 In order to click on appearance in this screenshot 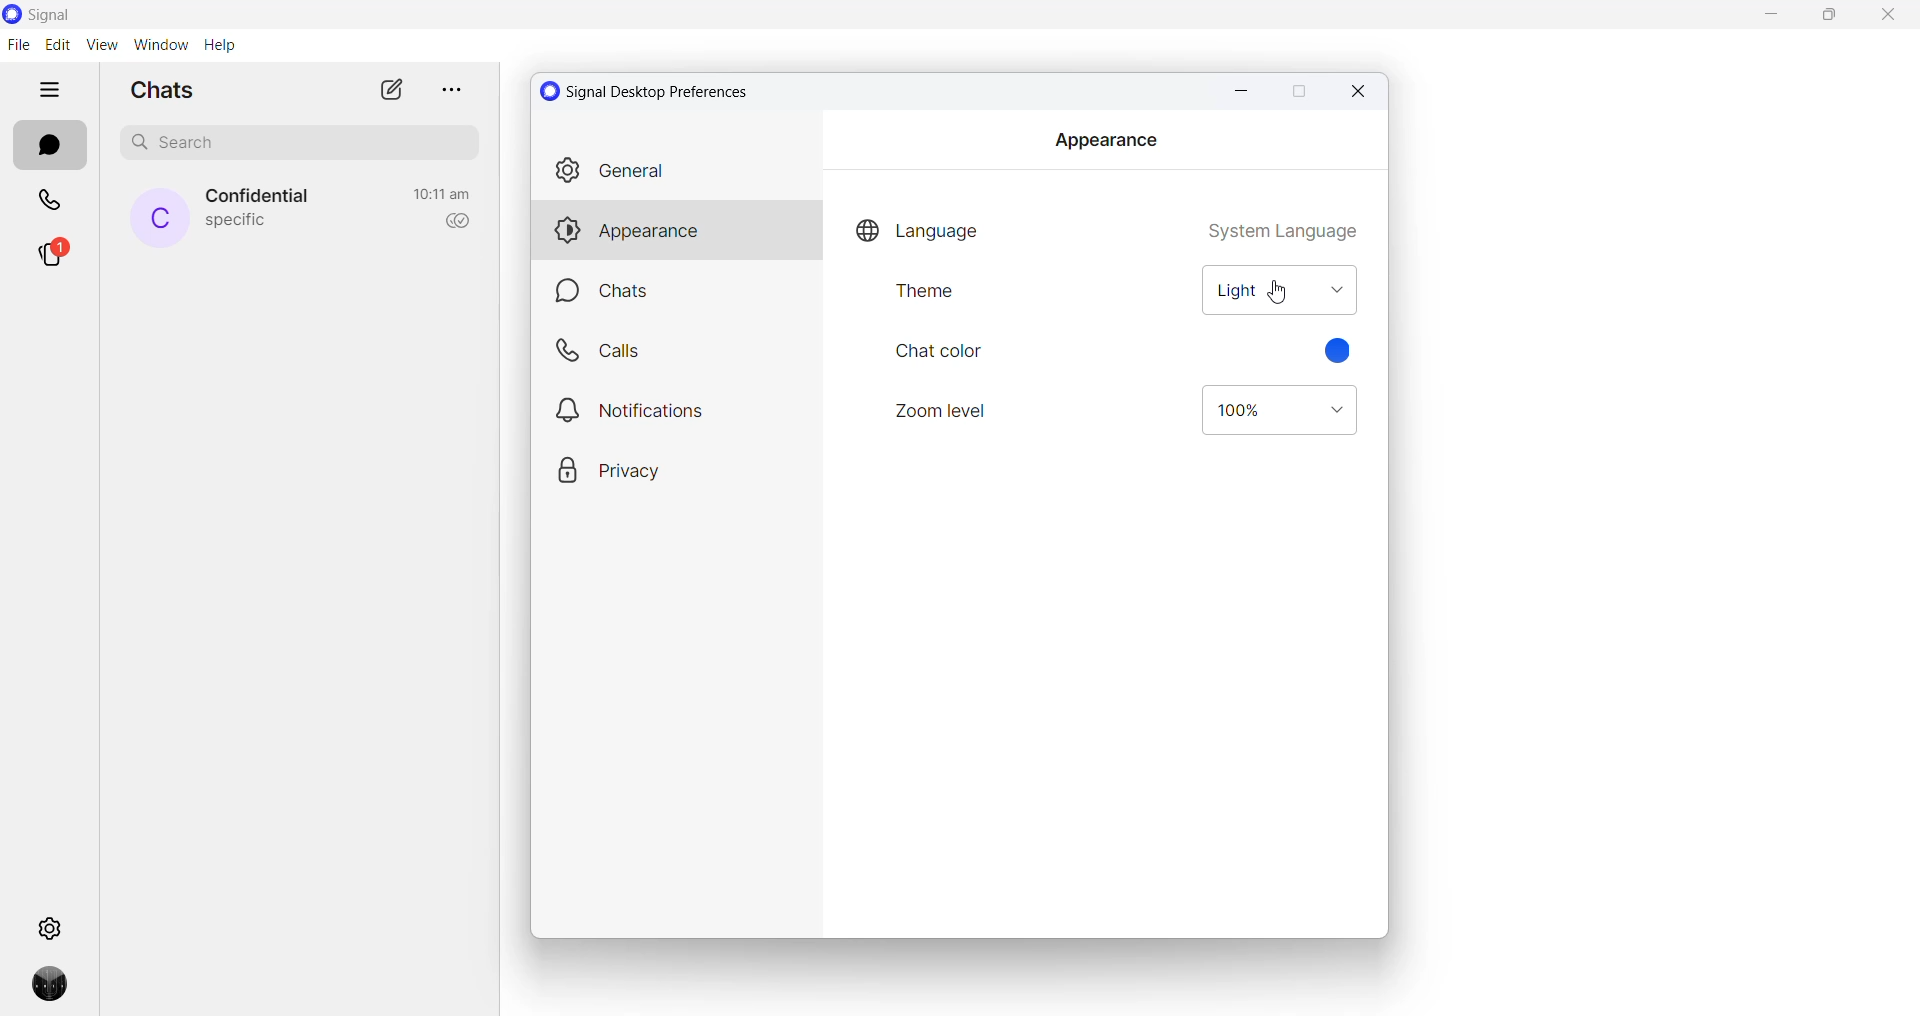, I will do `click(676, 232)`.